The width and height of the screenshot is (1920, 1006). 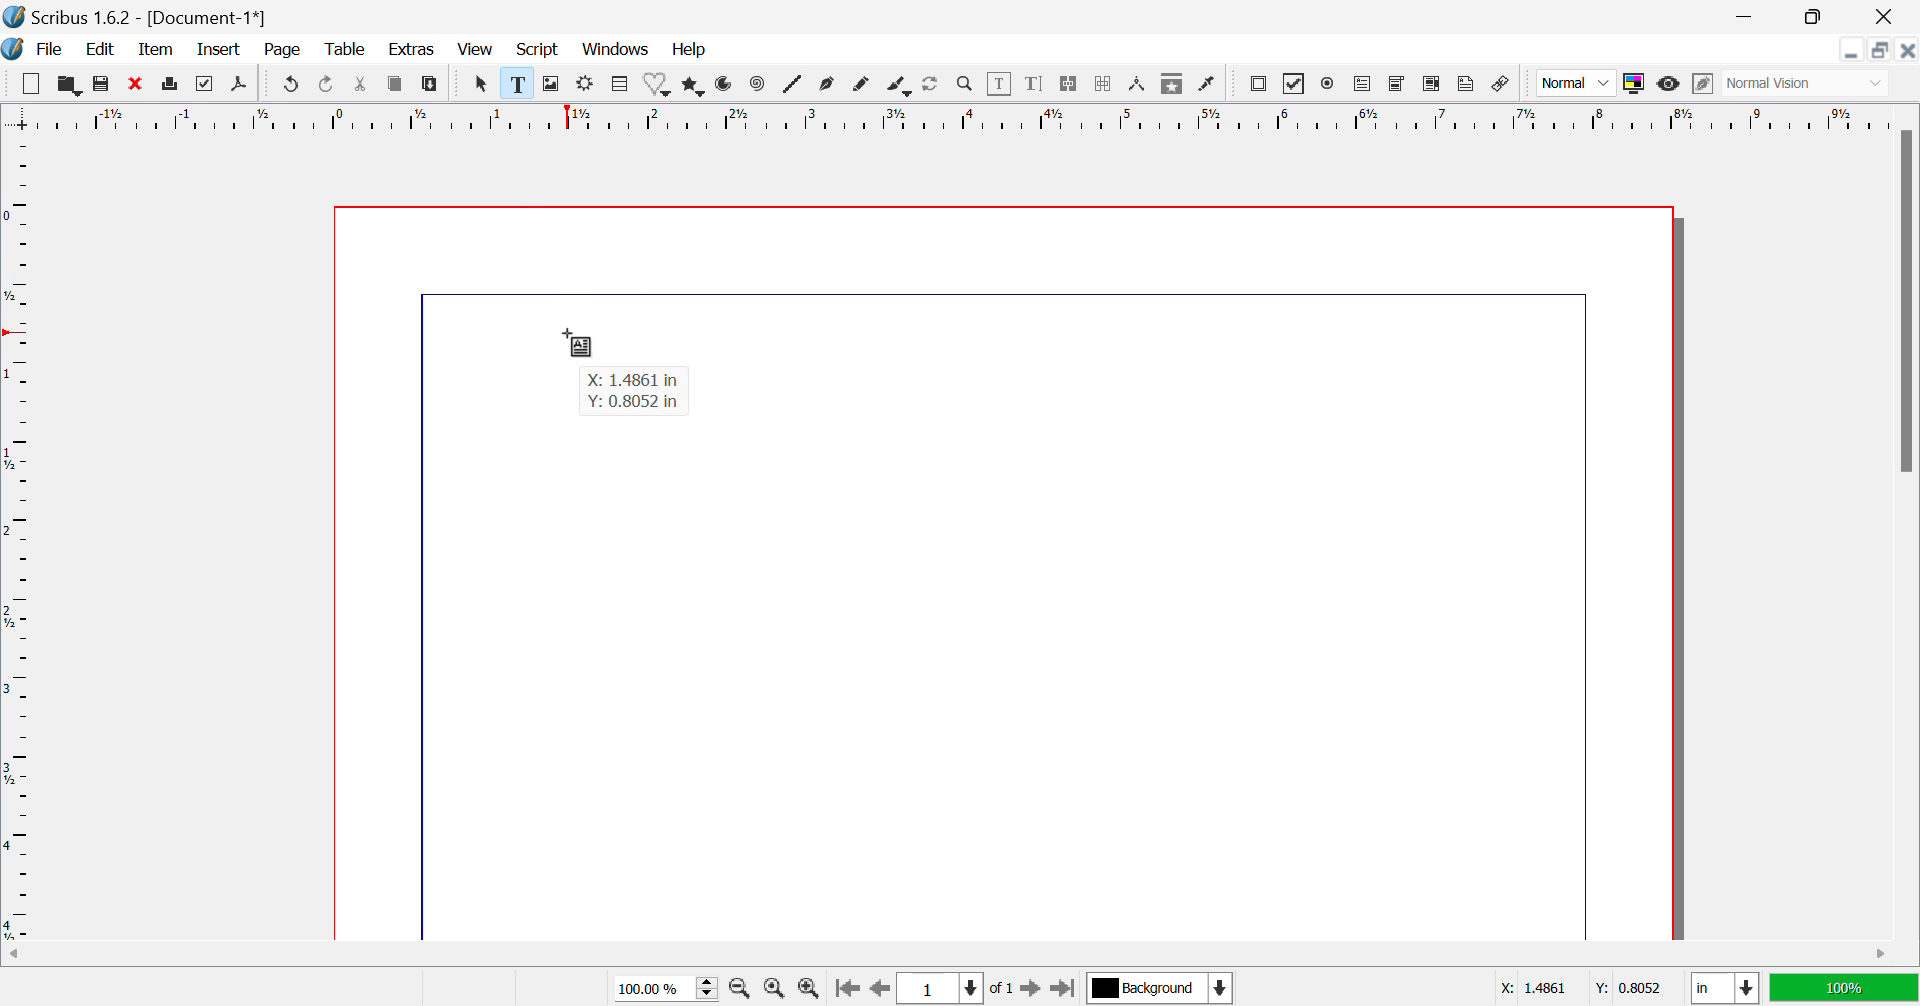 I want to click on Insert, so click(x=221, y=50).